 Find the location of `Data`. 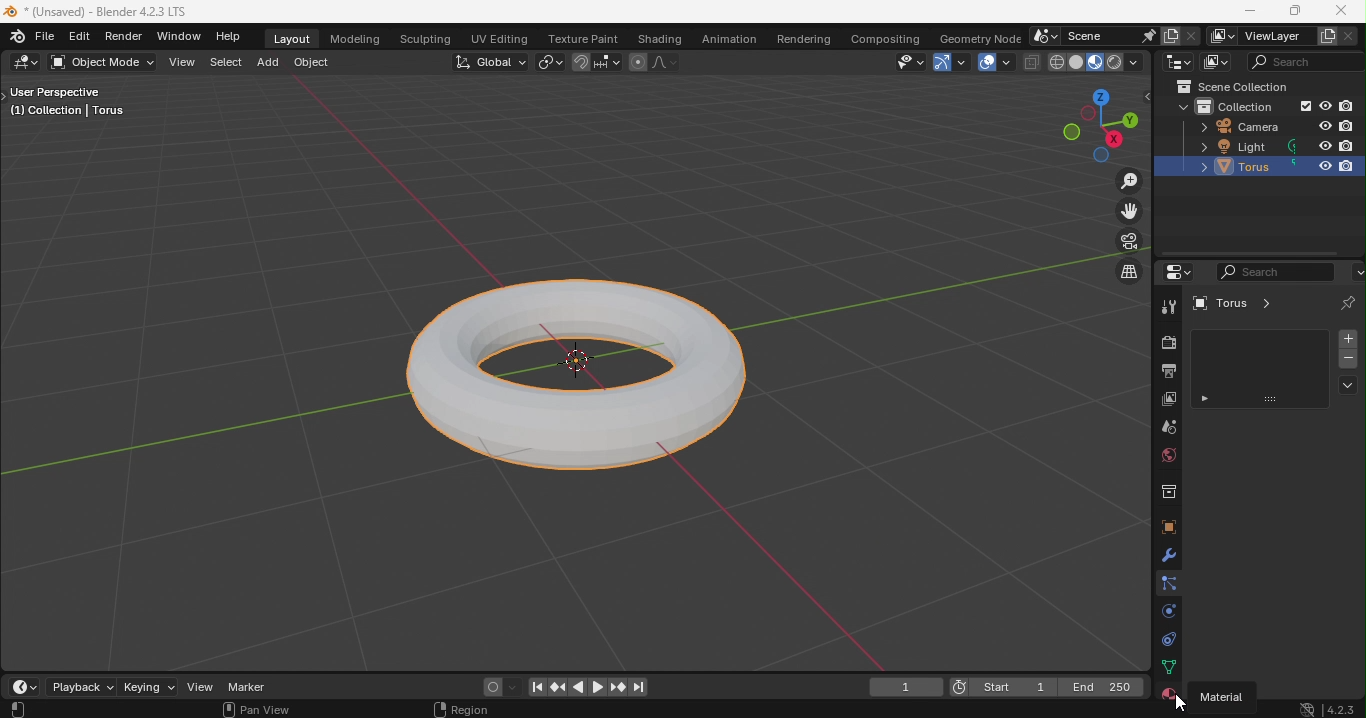

Data is located at coordinates (1164, 666).